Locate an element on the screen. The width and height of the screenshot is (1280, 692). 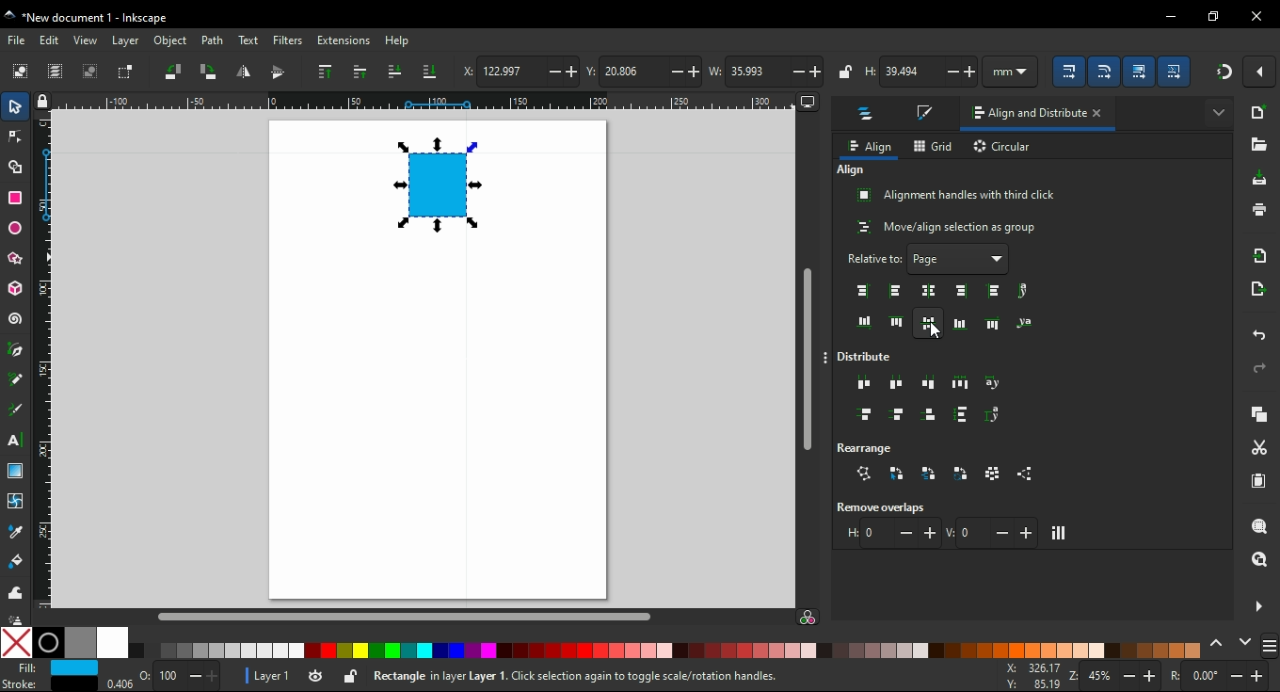
import is located at coordinates (1263, 255).